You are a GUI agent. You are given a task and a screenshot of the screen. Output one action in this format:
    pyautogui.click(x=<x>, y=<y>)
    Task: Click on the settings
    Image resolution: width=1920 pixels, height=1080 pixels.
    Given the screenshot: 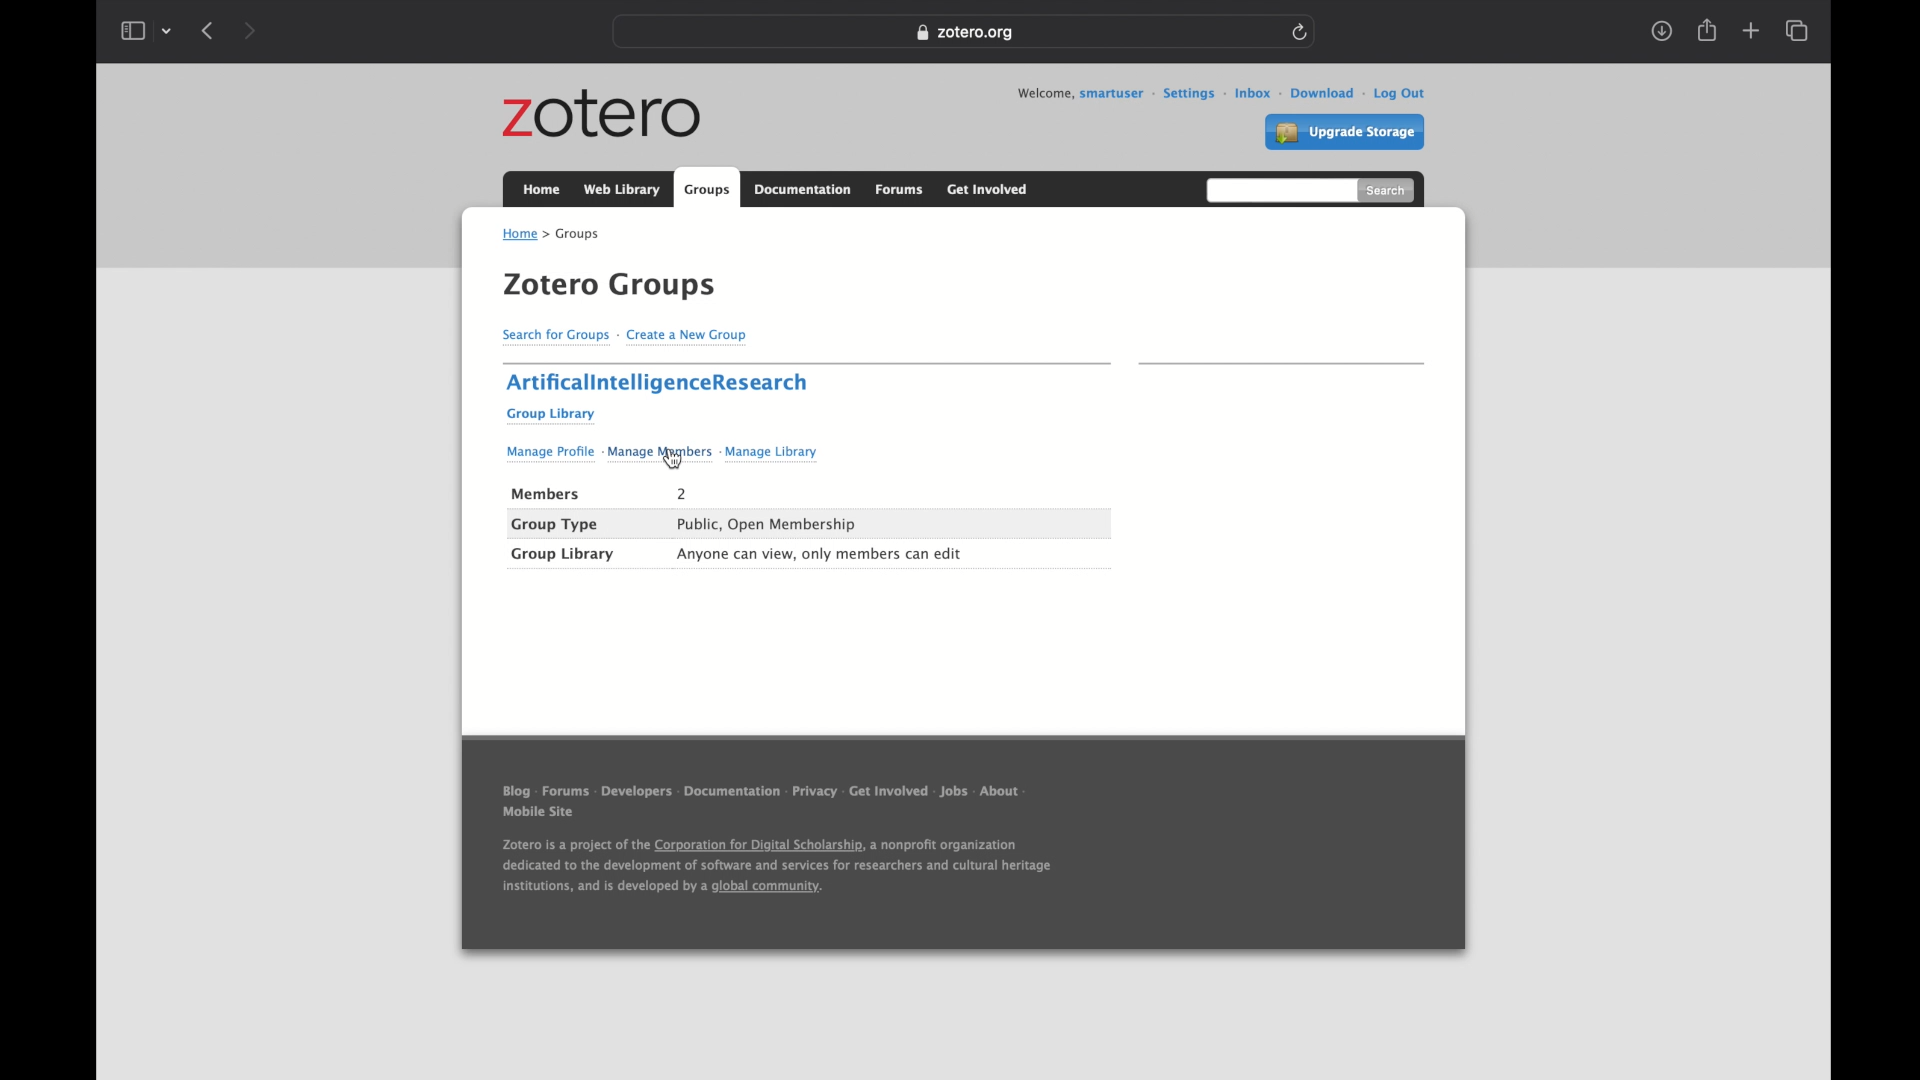 What is the action you would take?
    pyautogui.click(x=1183, y=94)
    